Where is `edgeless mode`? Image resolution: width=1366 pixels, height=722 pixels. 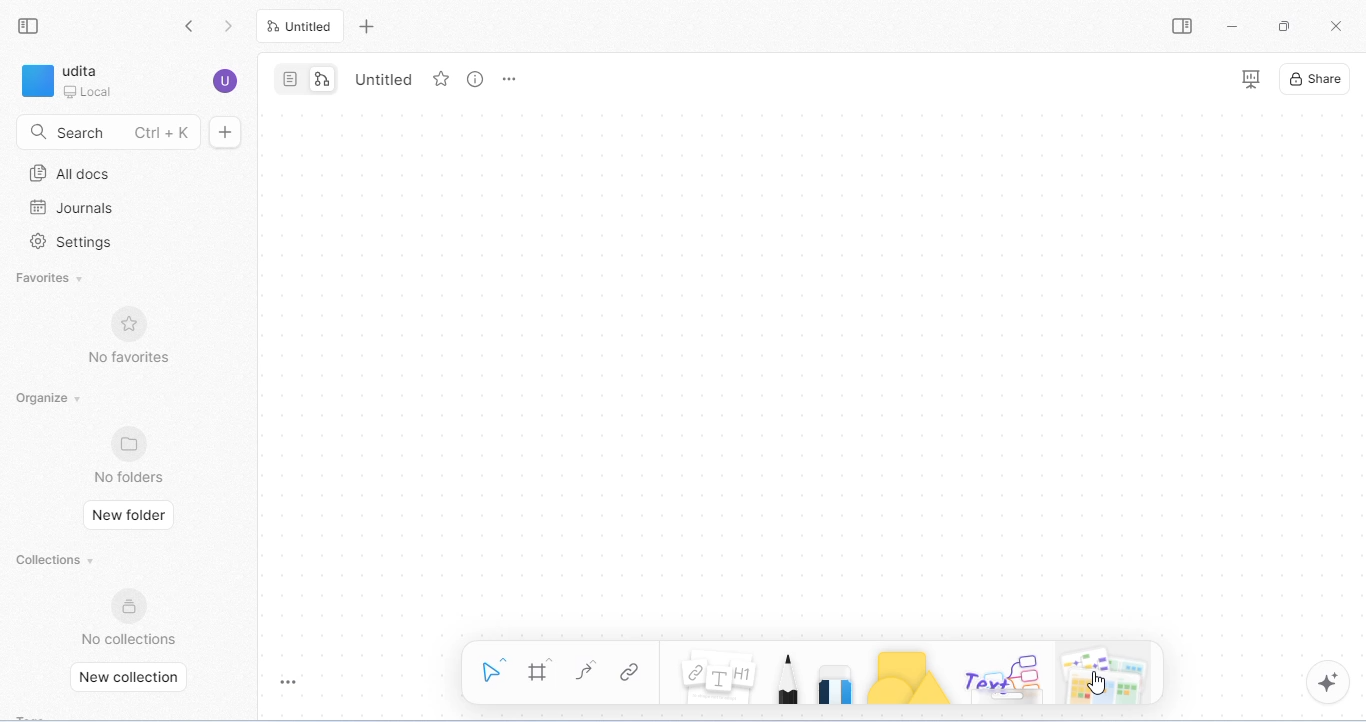
edgeless mode is located at coordinates (322, 80).